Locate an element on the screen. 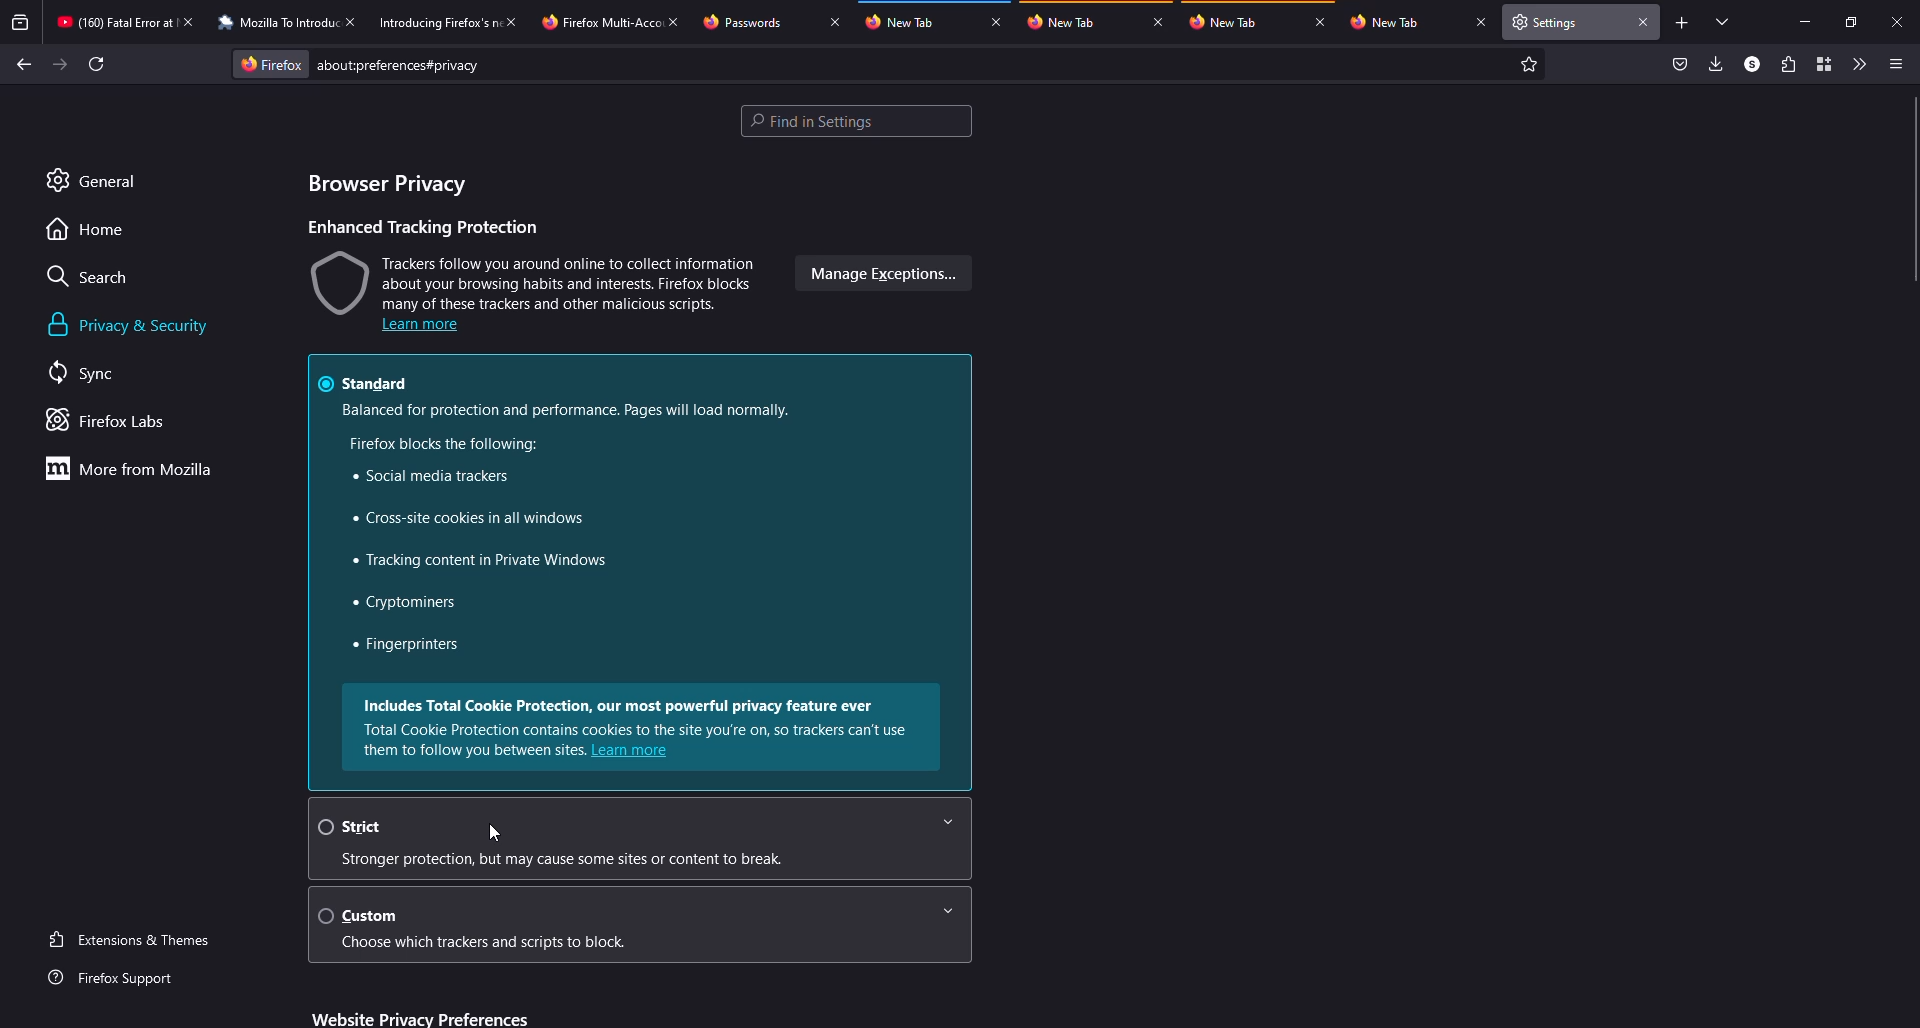 This screenshot has height=1028, width=1920. extensions is located at coordinates (1786, 64).